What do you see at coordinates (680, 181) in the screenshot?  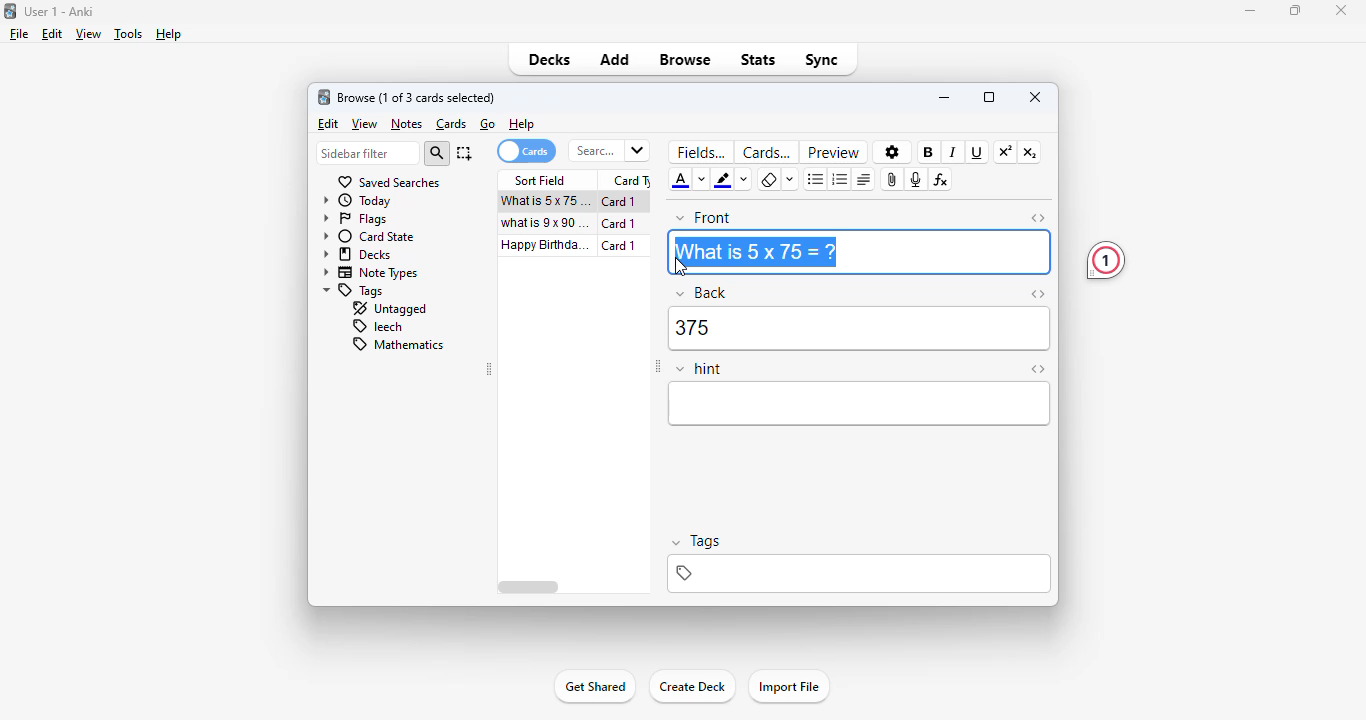 I see `text color` at bounding box center [680, 181].